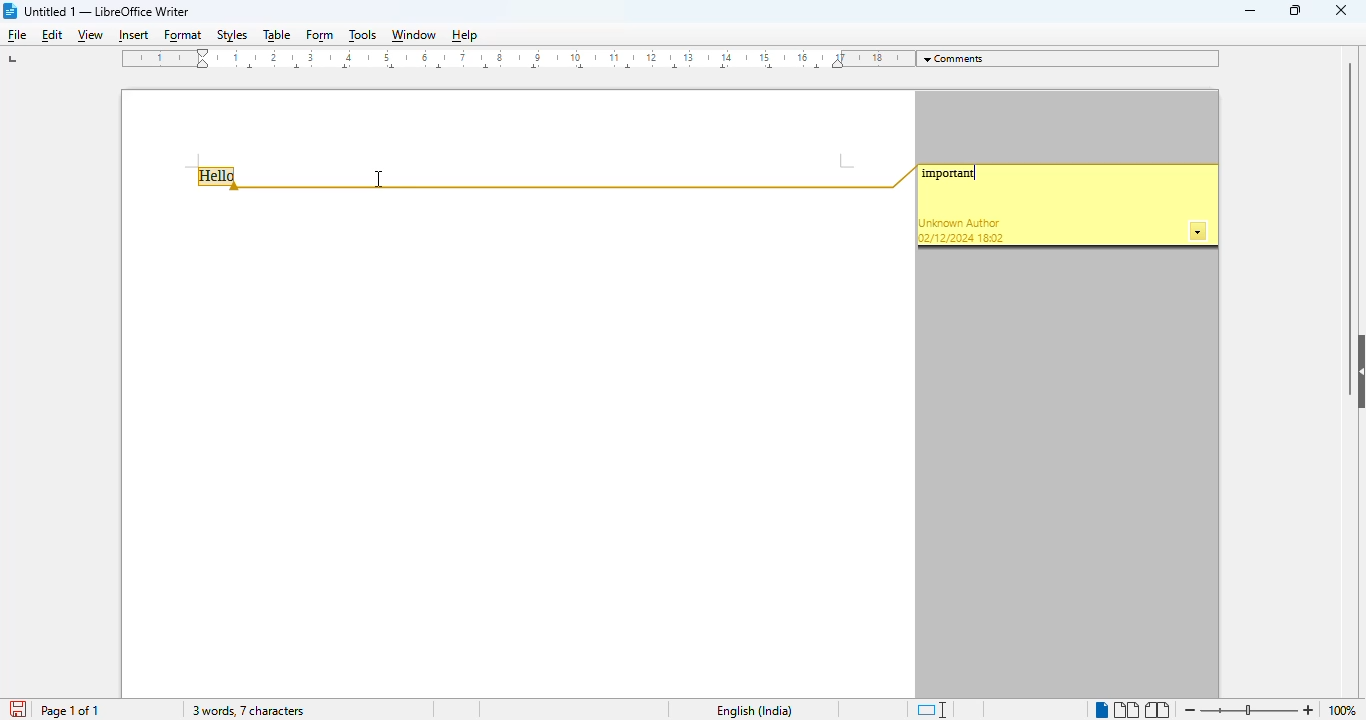 This screenshot has width=1366, height=720. What do you see at coordinates (1349, 192) in the screenshot?
I see `vertical scroll bar` at bounding box center [1349, 192].